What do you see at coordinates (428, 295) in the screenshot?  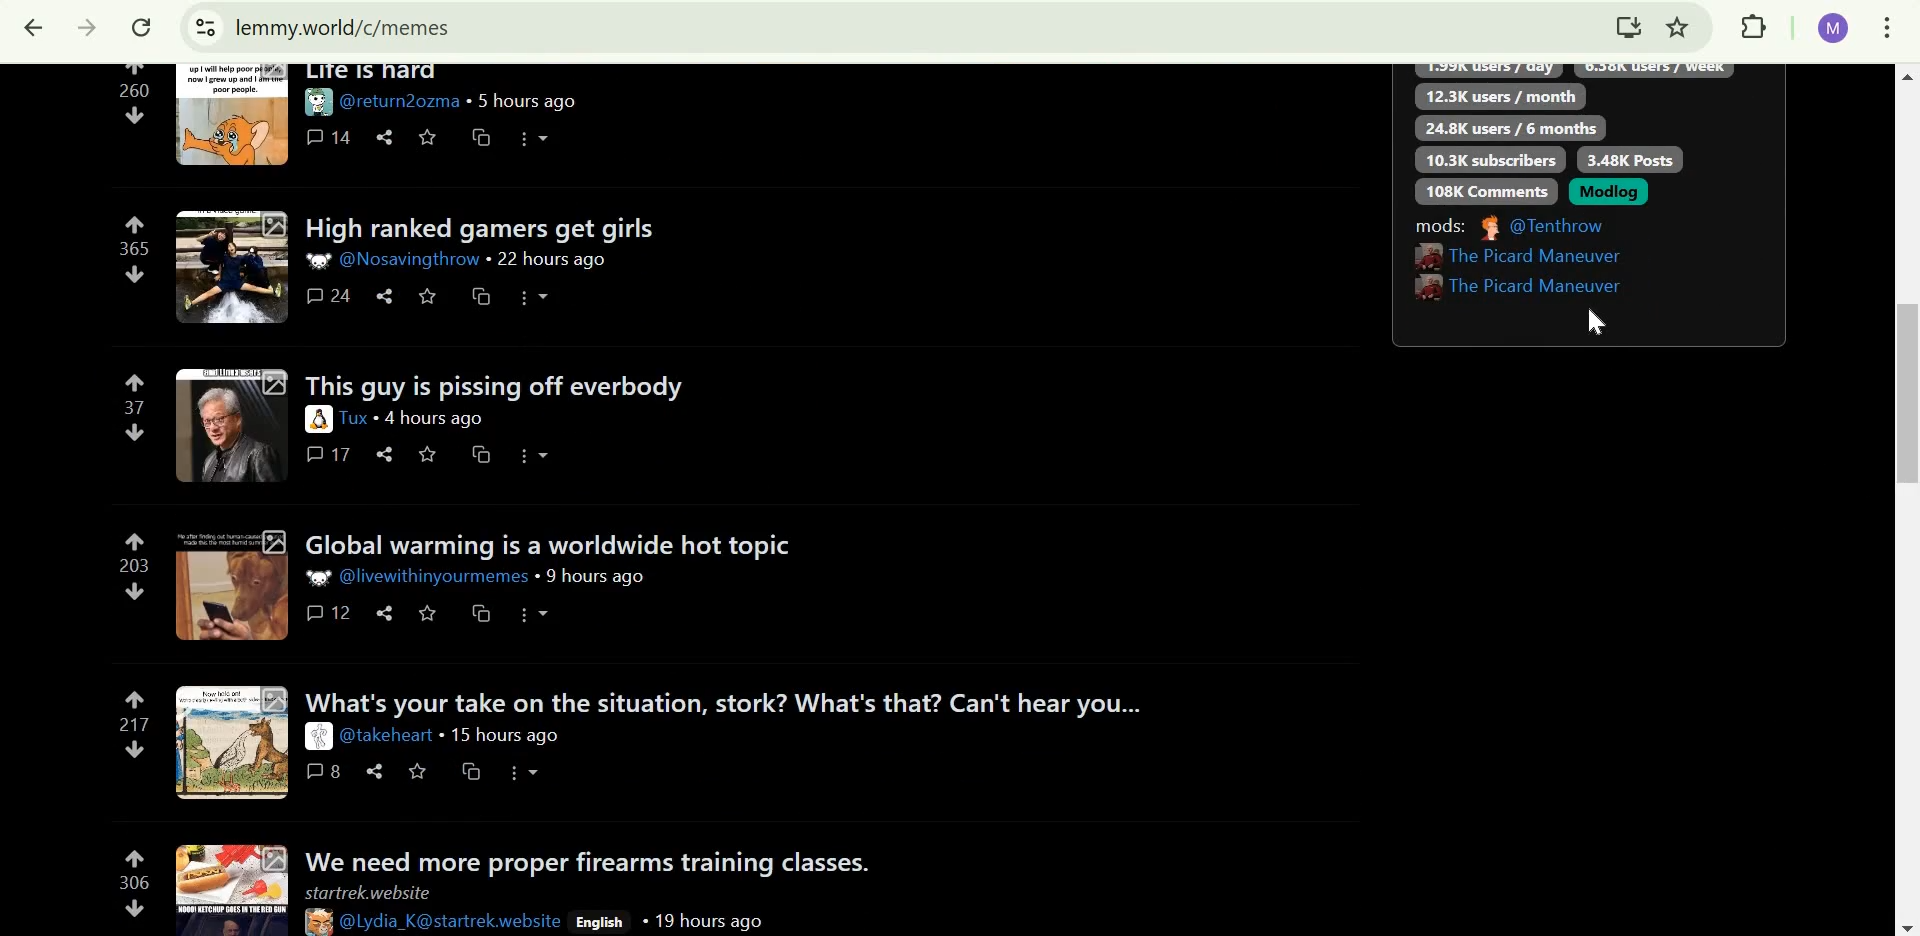 I see `save` at bounding box center [428, 295].